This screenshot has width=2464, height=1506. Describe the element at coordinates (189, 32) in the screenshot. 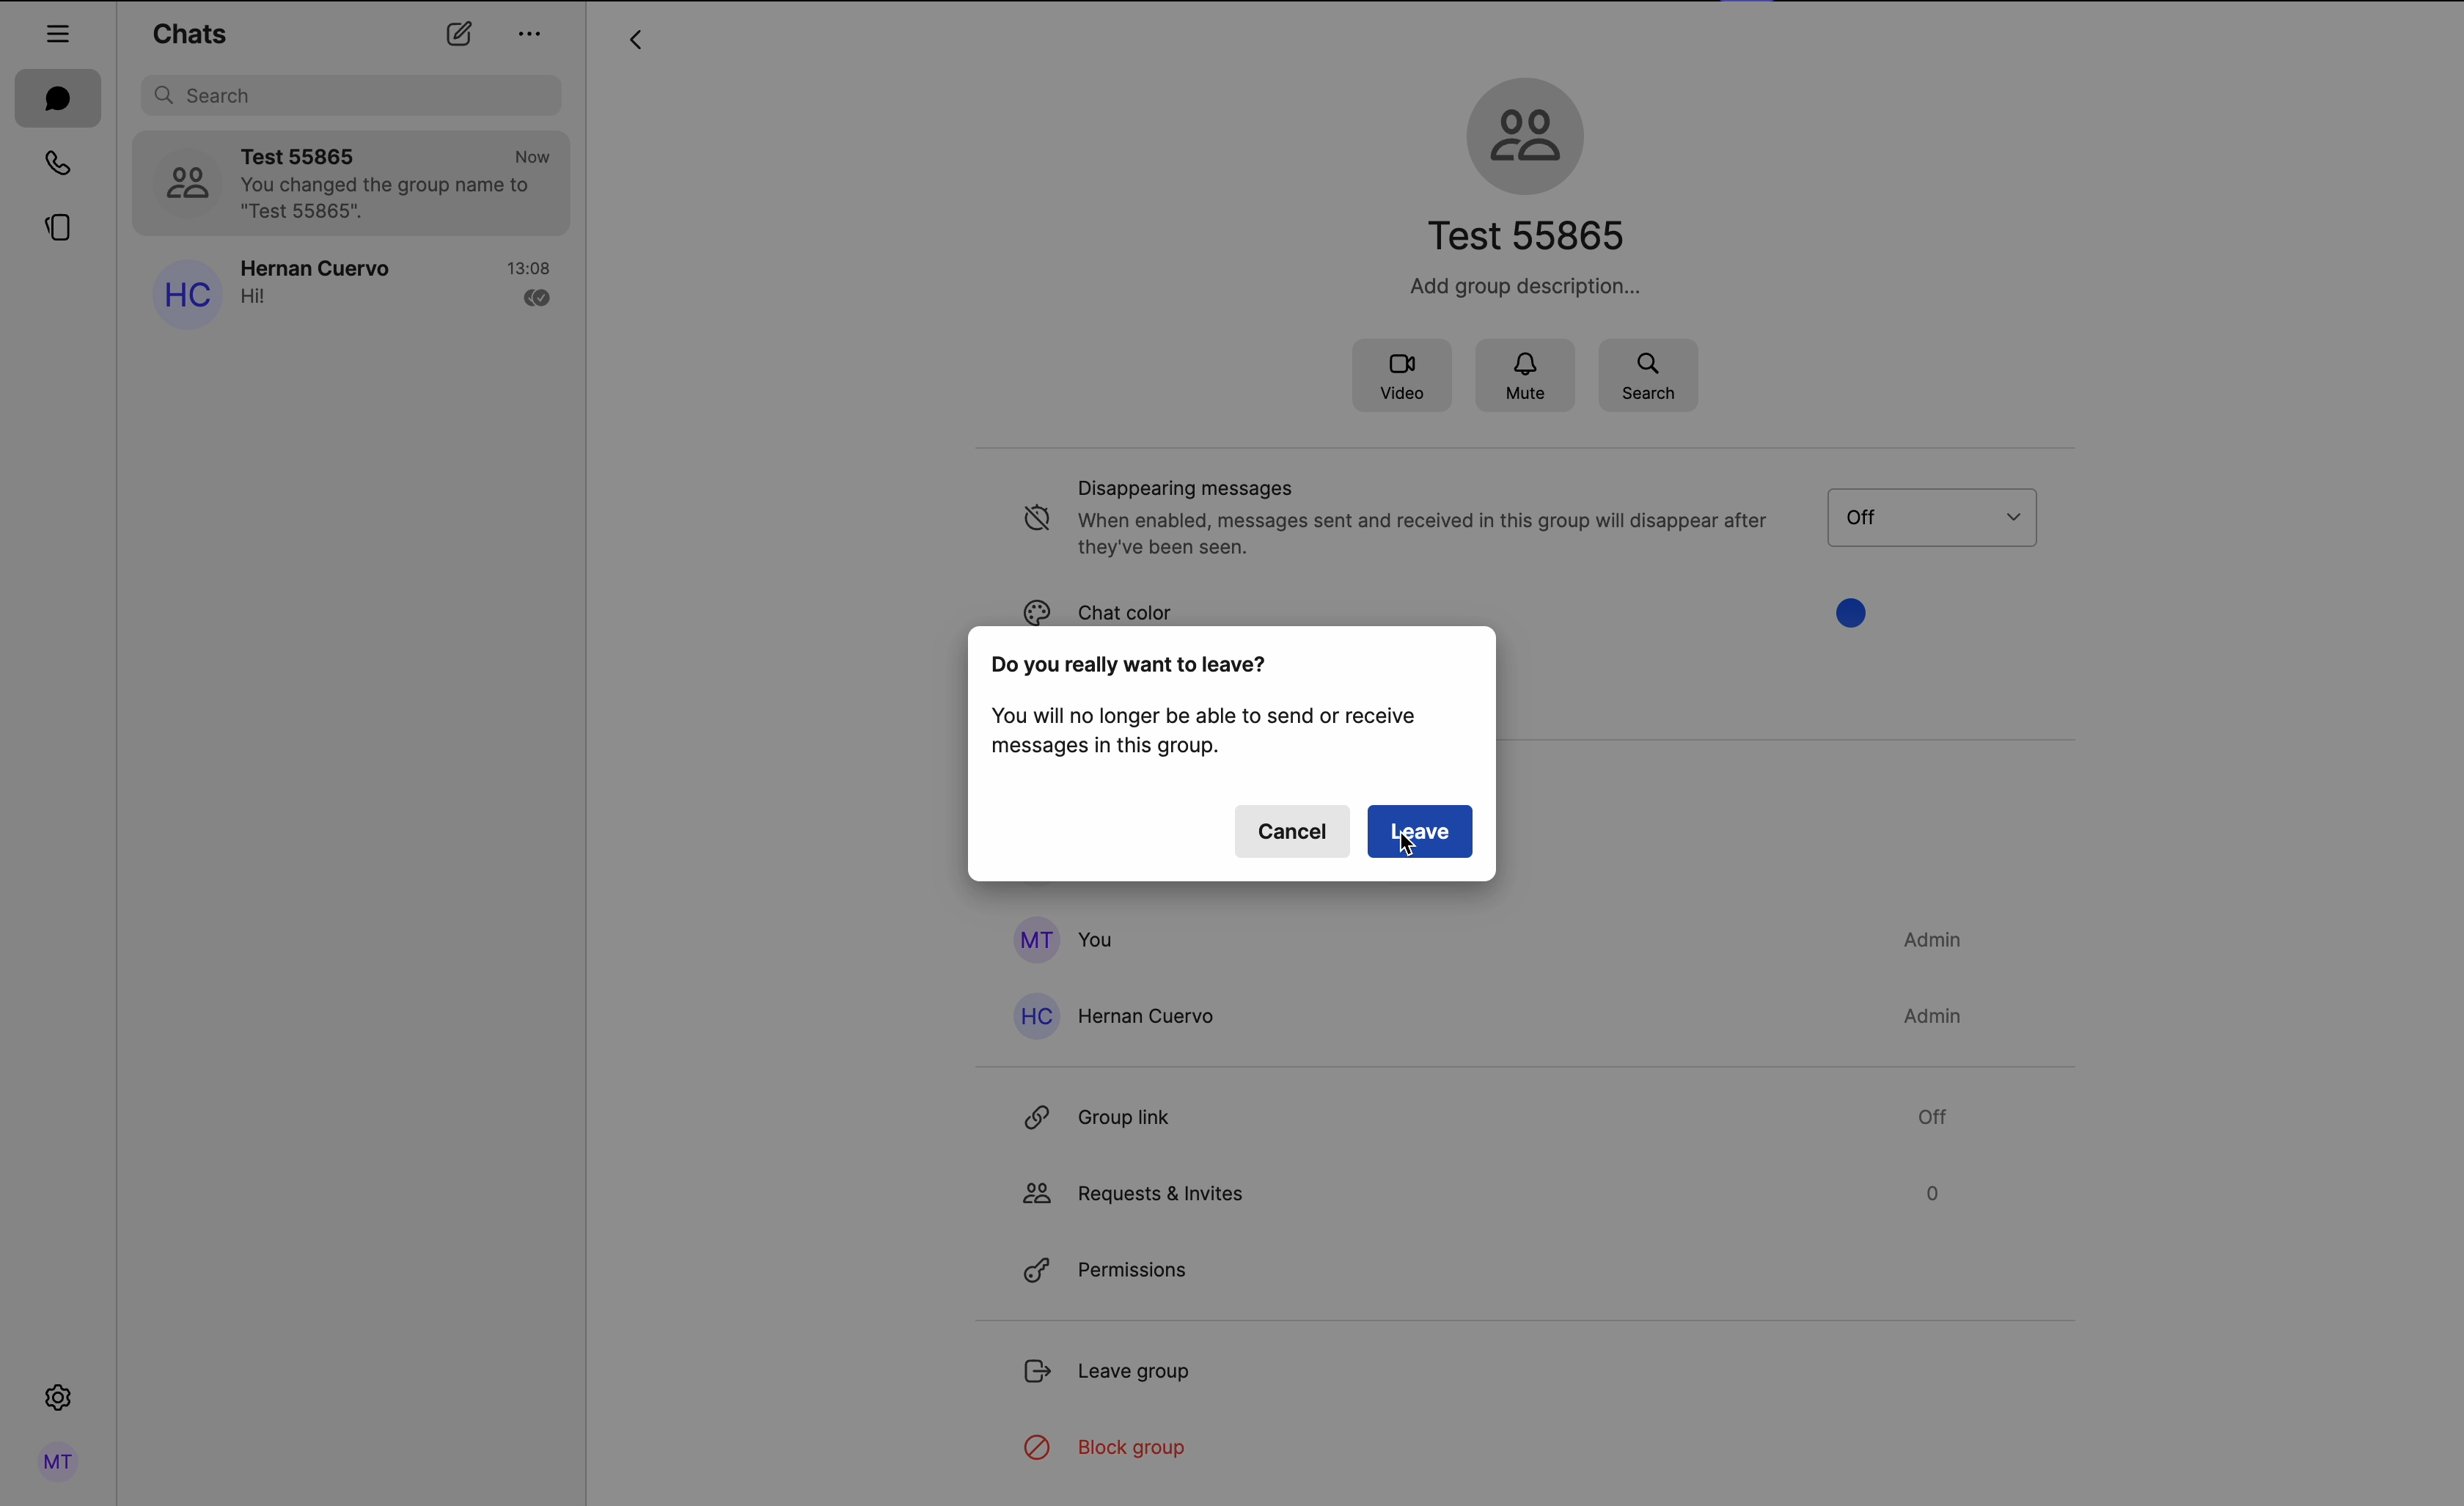

I see `chats` at that location.